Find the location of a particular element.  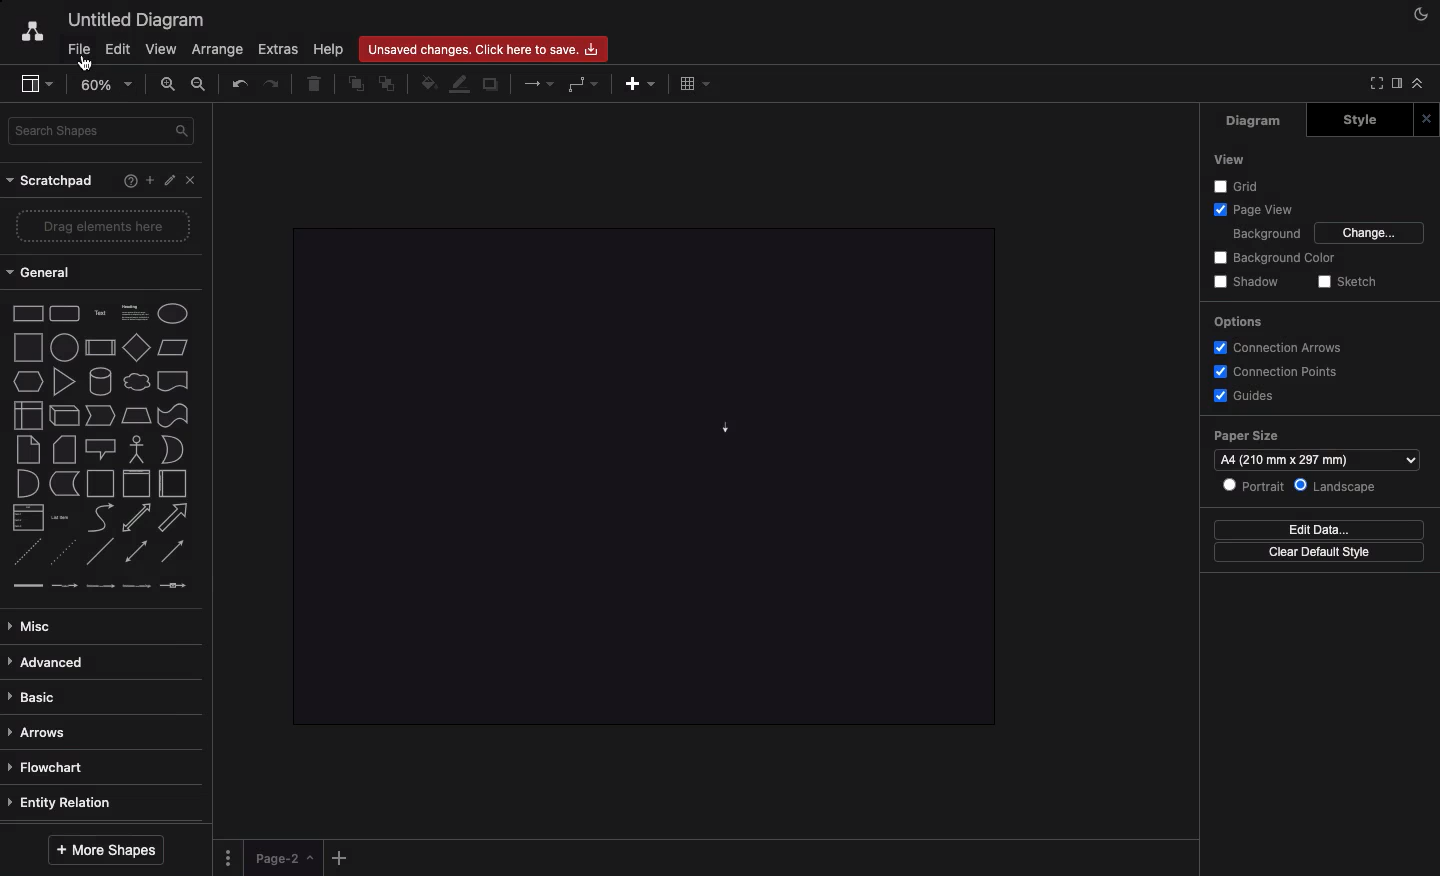

Flowchart is located at coordinates (47, 767).